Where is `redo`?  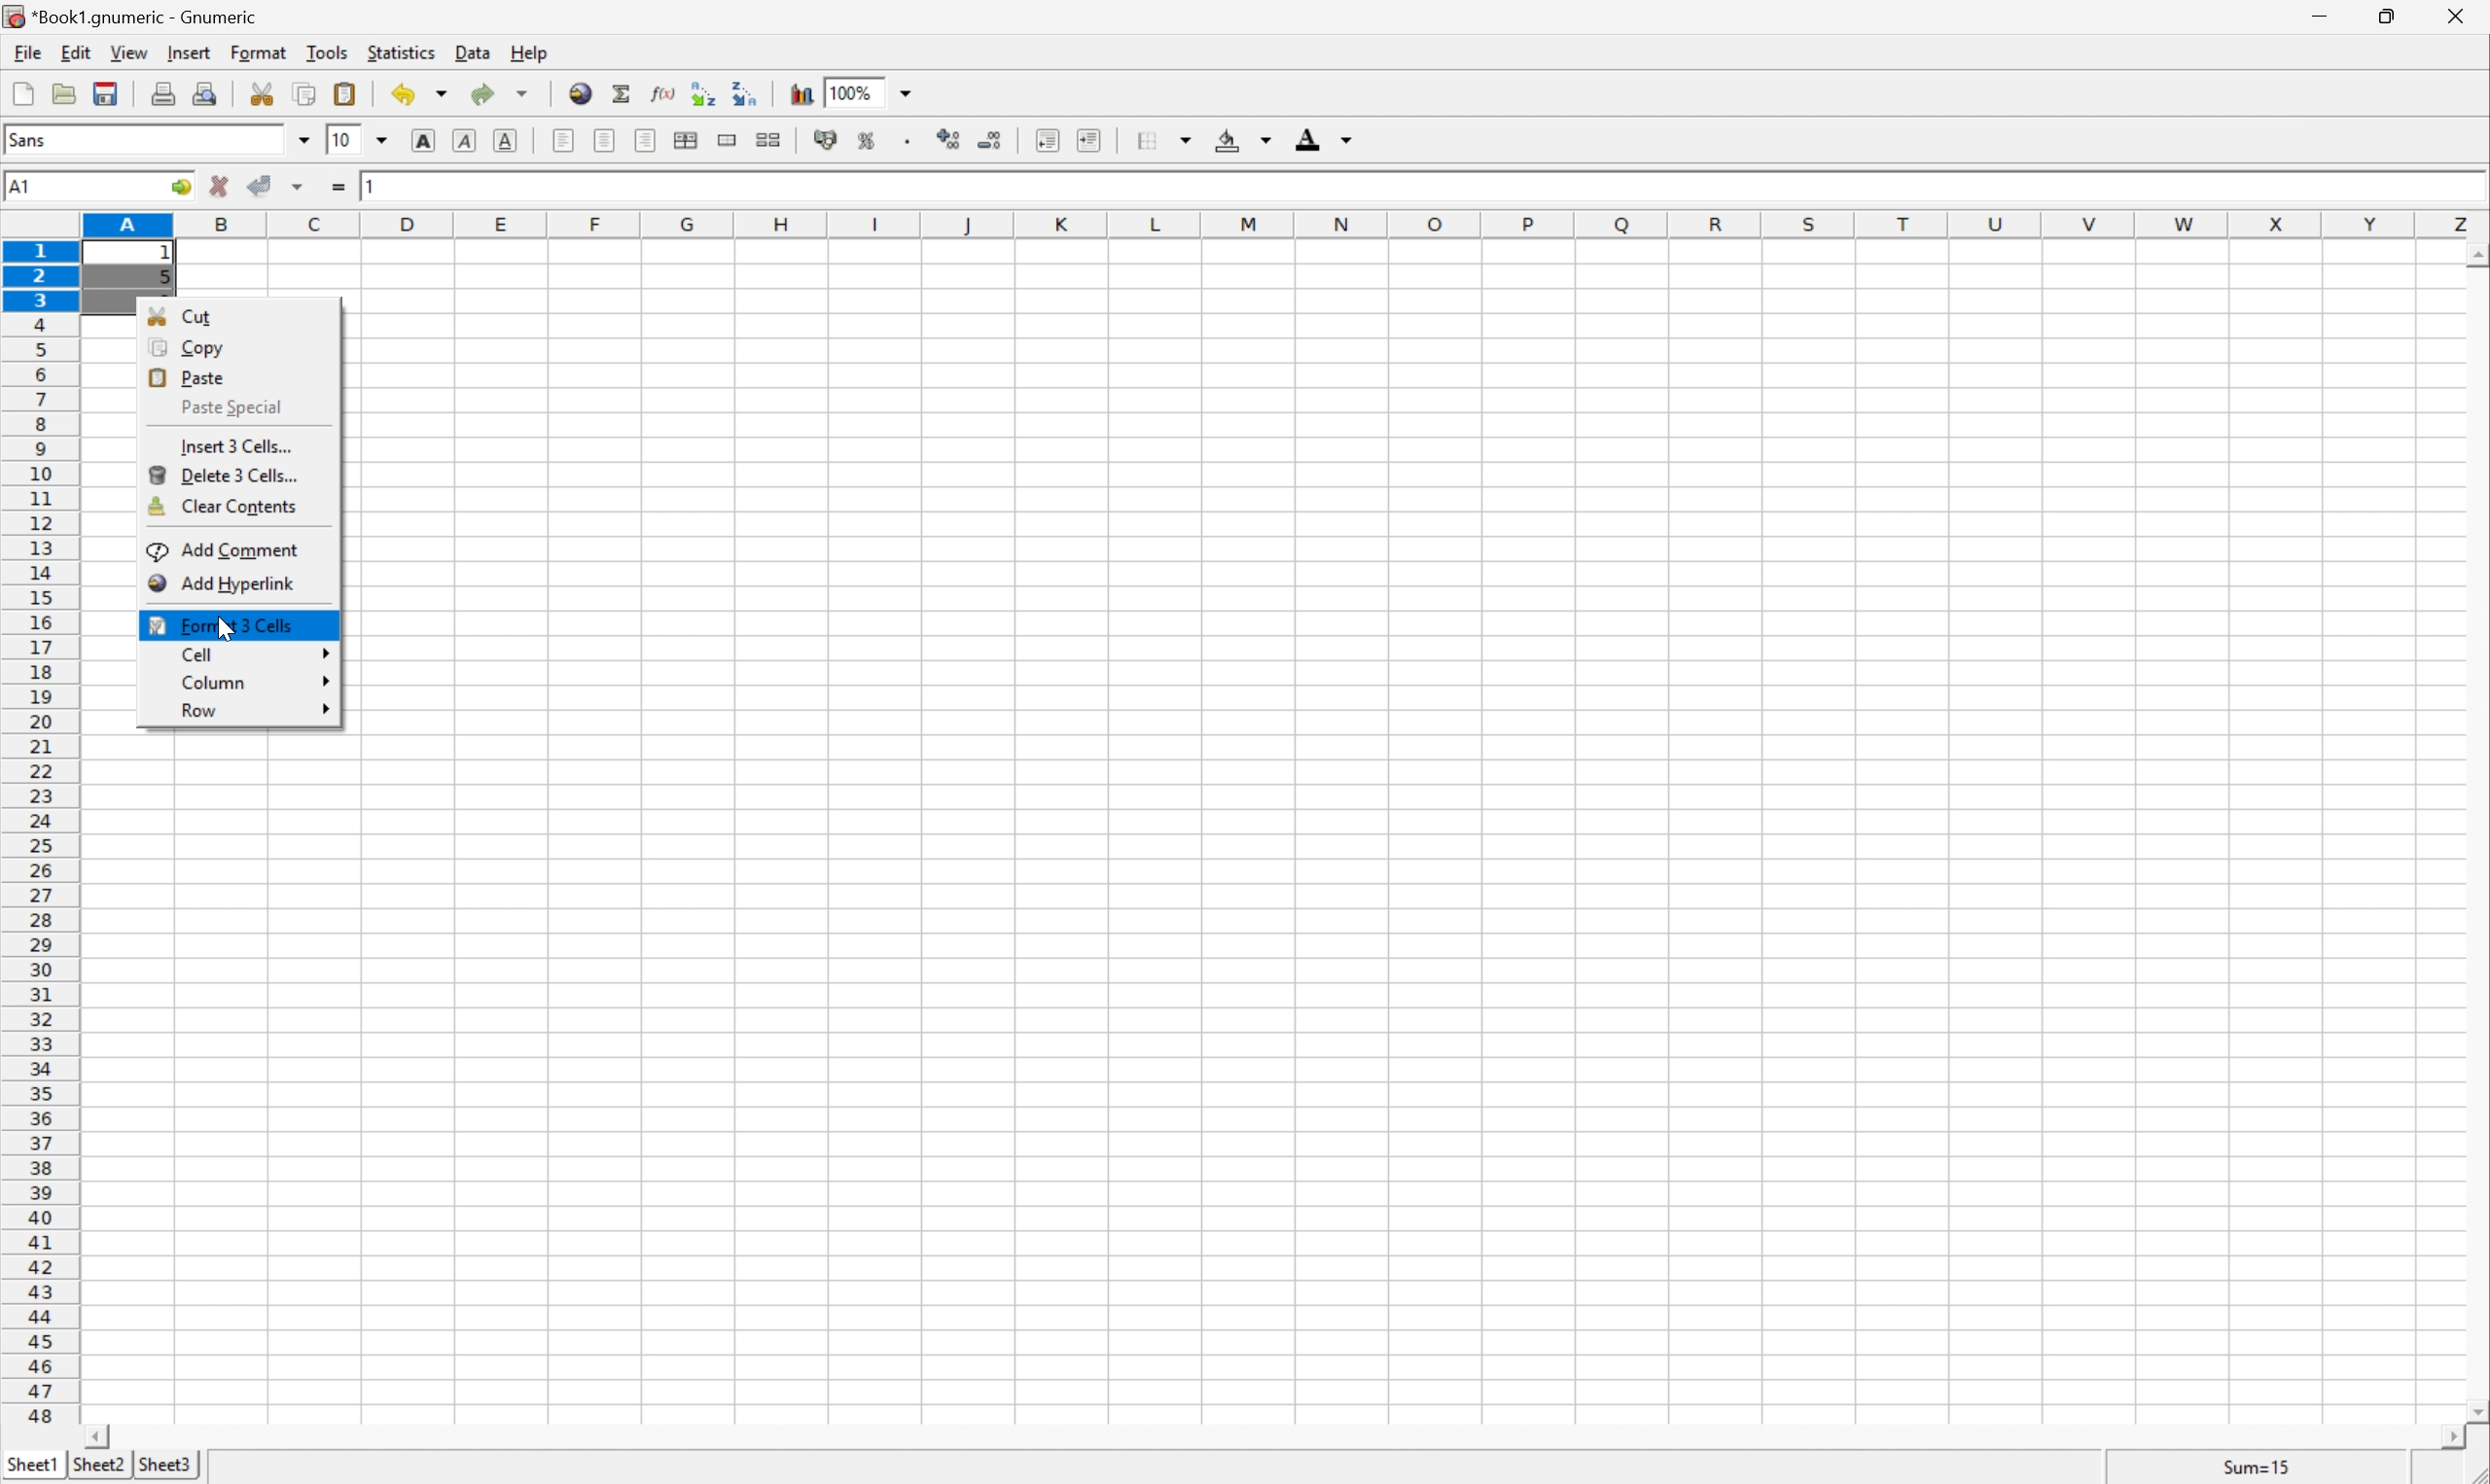
redo is located at coordinates (500, 93).